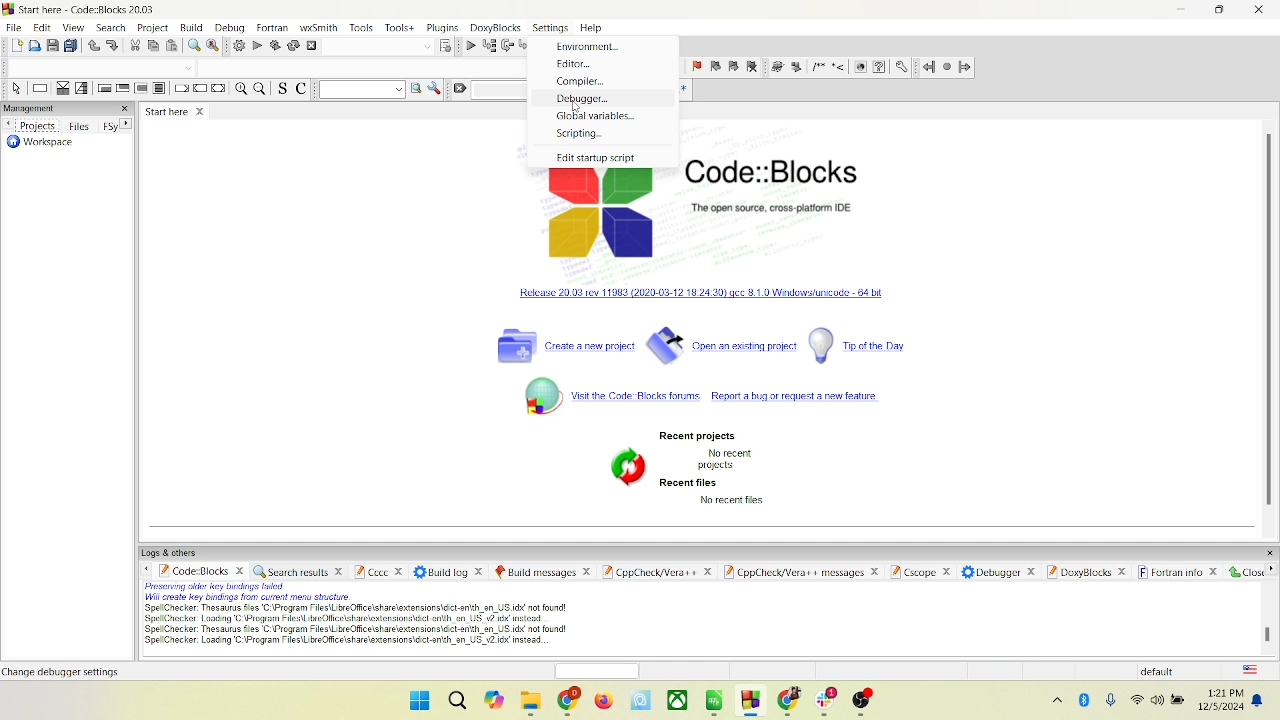  Describe the element at coordinates (1223, 12) in the screenshot. I see `maximize` at that location.